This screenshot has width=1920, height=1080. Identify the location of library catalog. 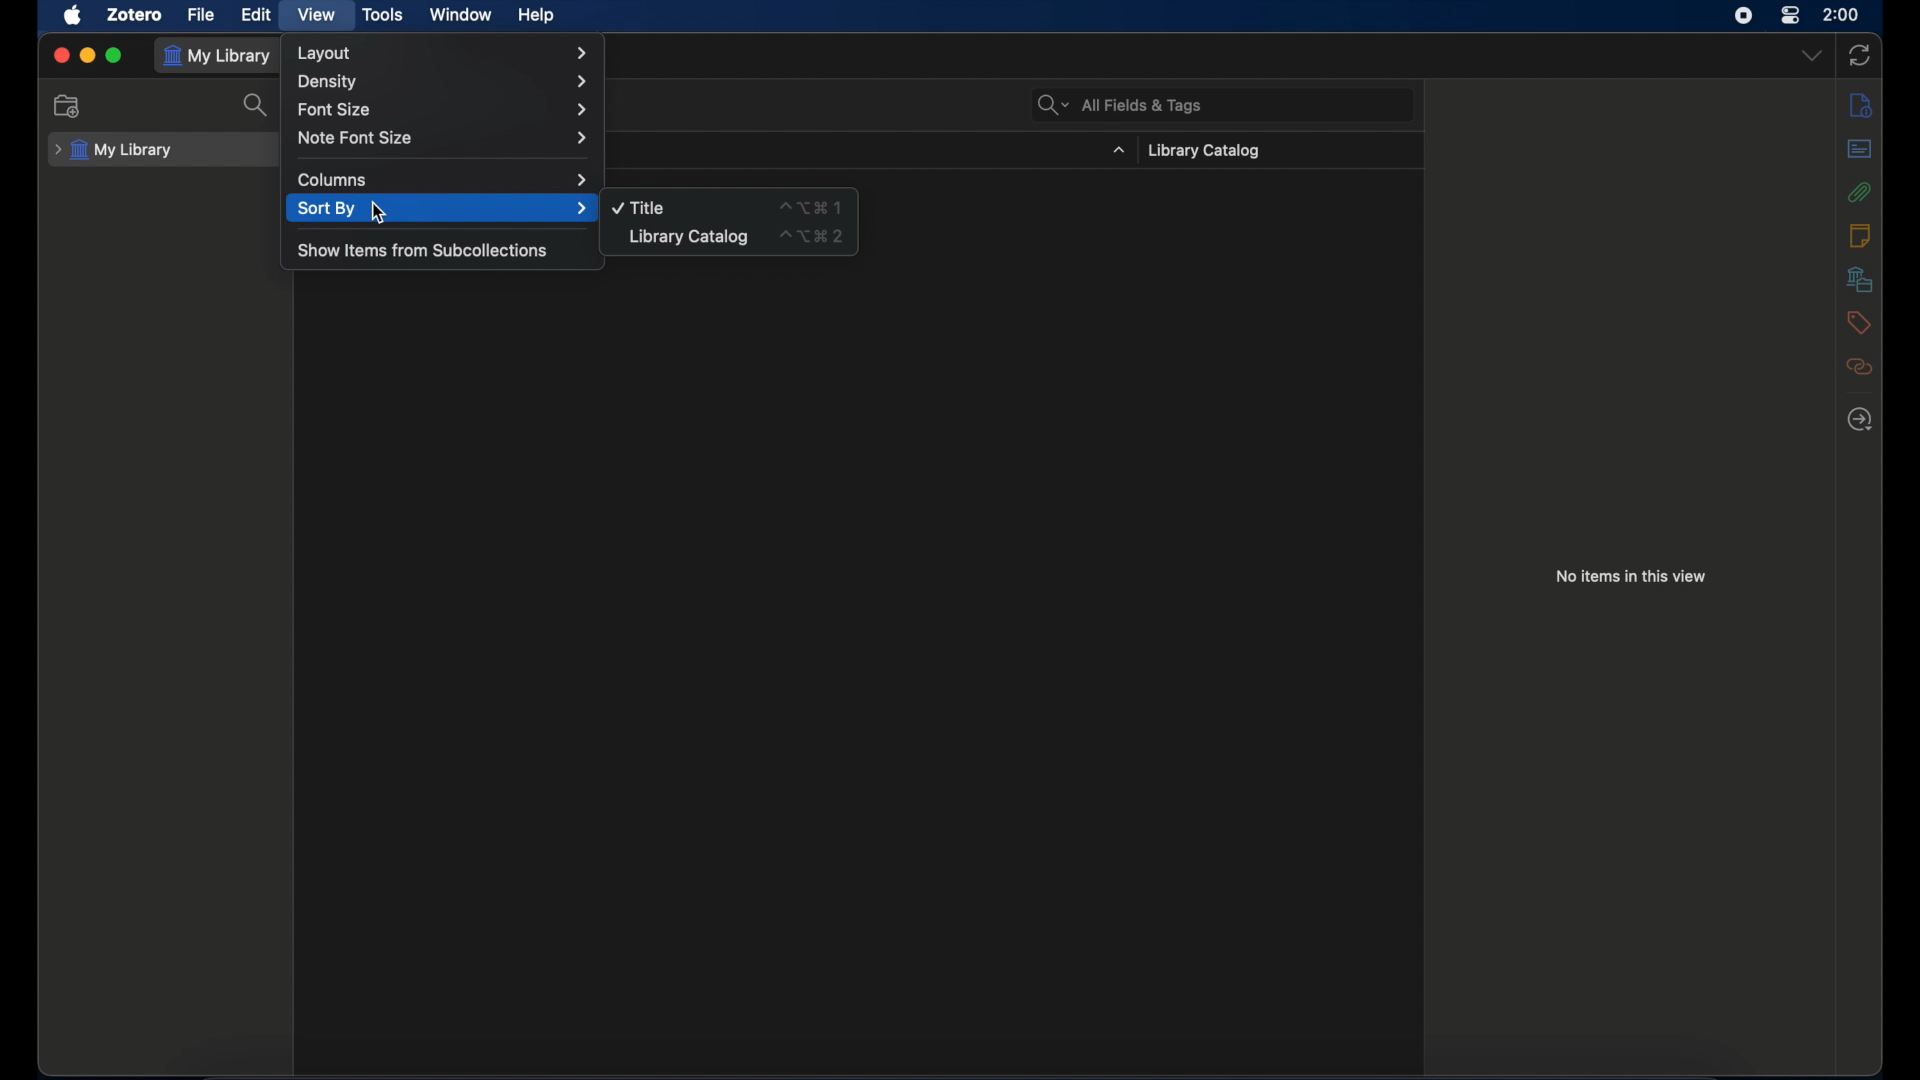
(688, 236).